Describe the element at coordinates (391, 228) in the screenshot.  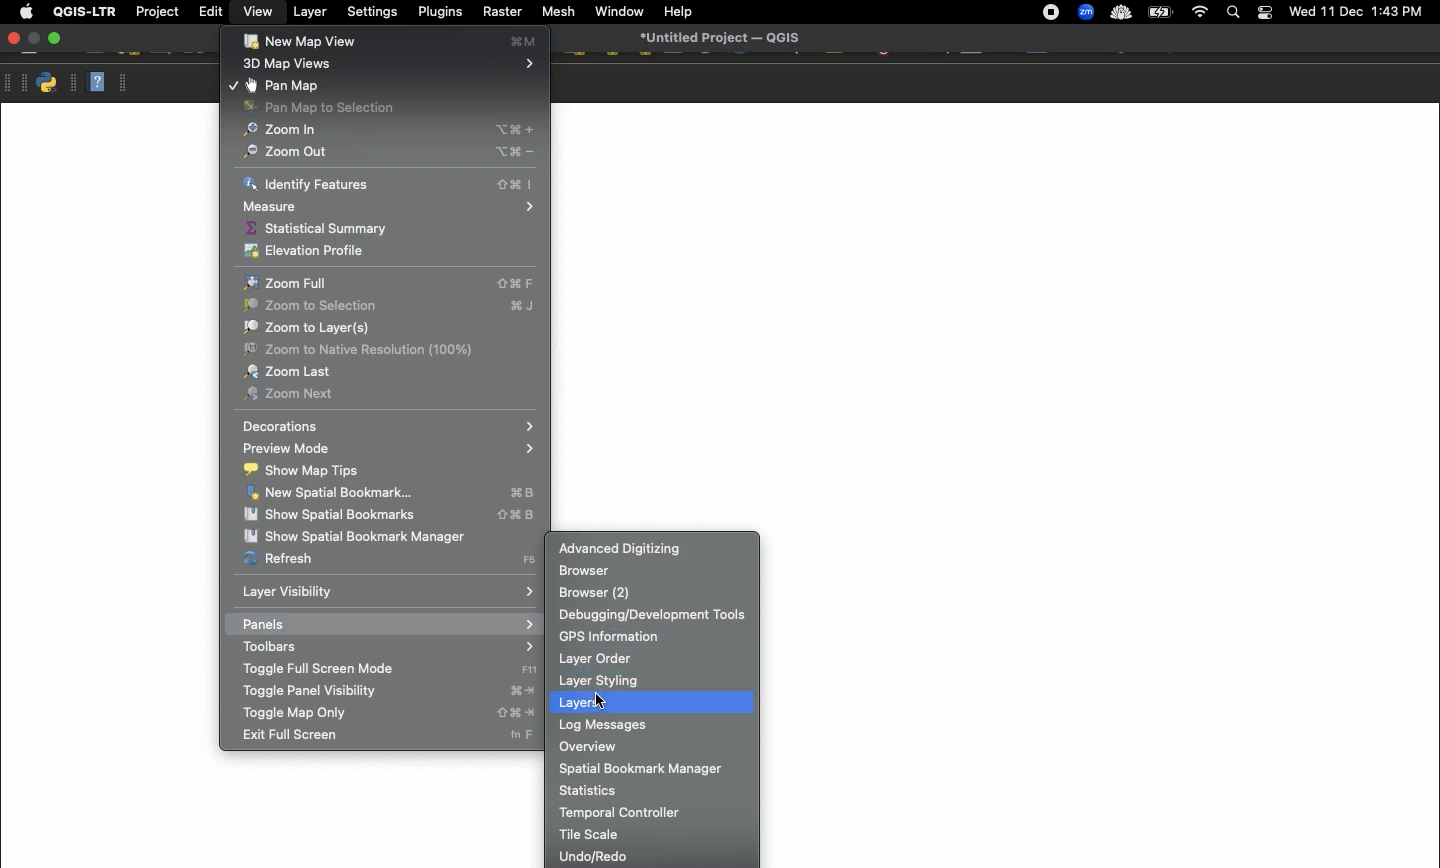
I see `Statistical summary` at that location.